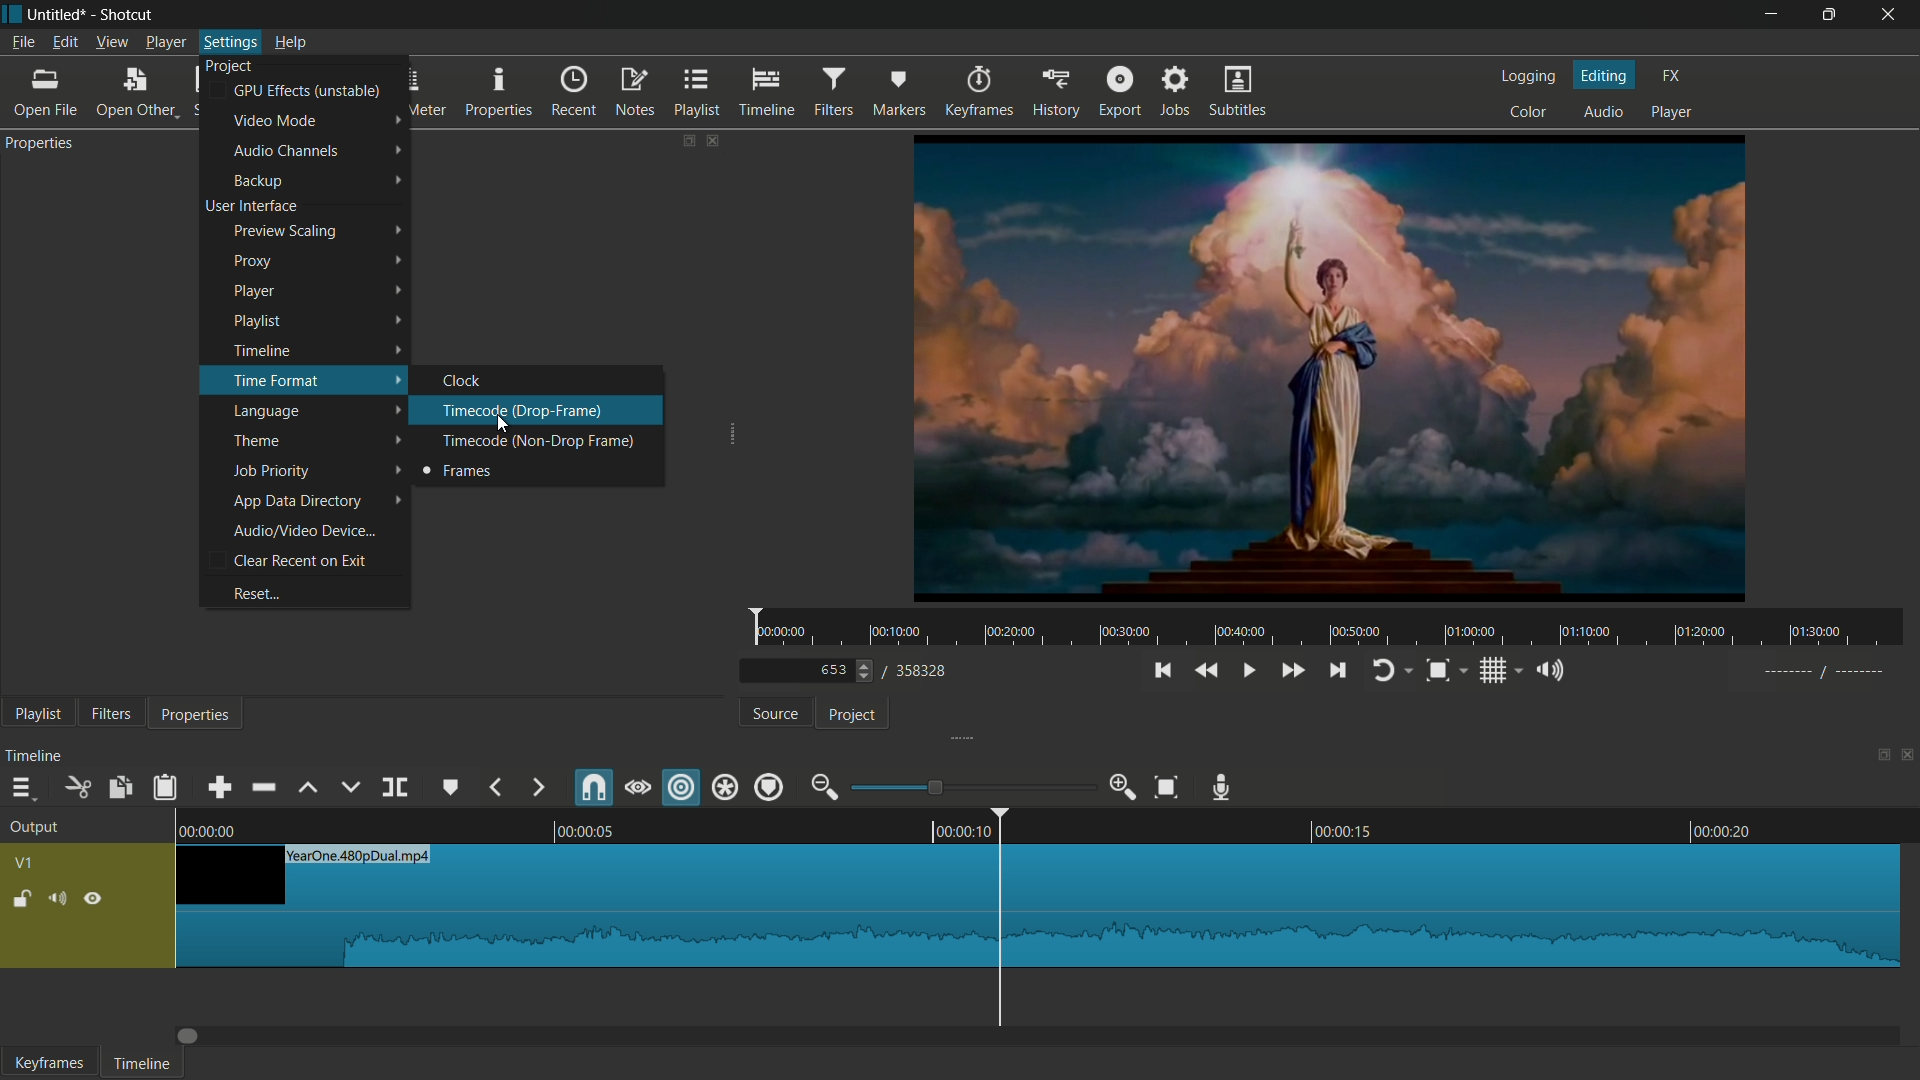 This screenshot has height=1080, width=1920. What do you see at coordinates (1248, 670) in the screenshot?
I see `play or pause` at bounding box center [1248, 670].